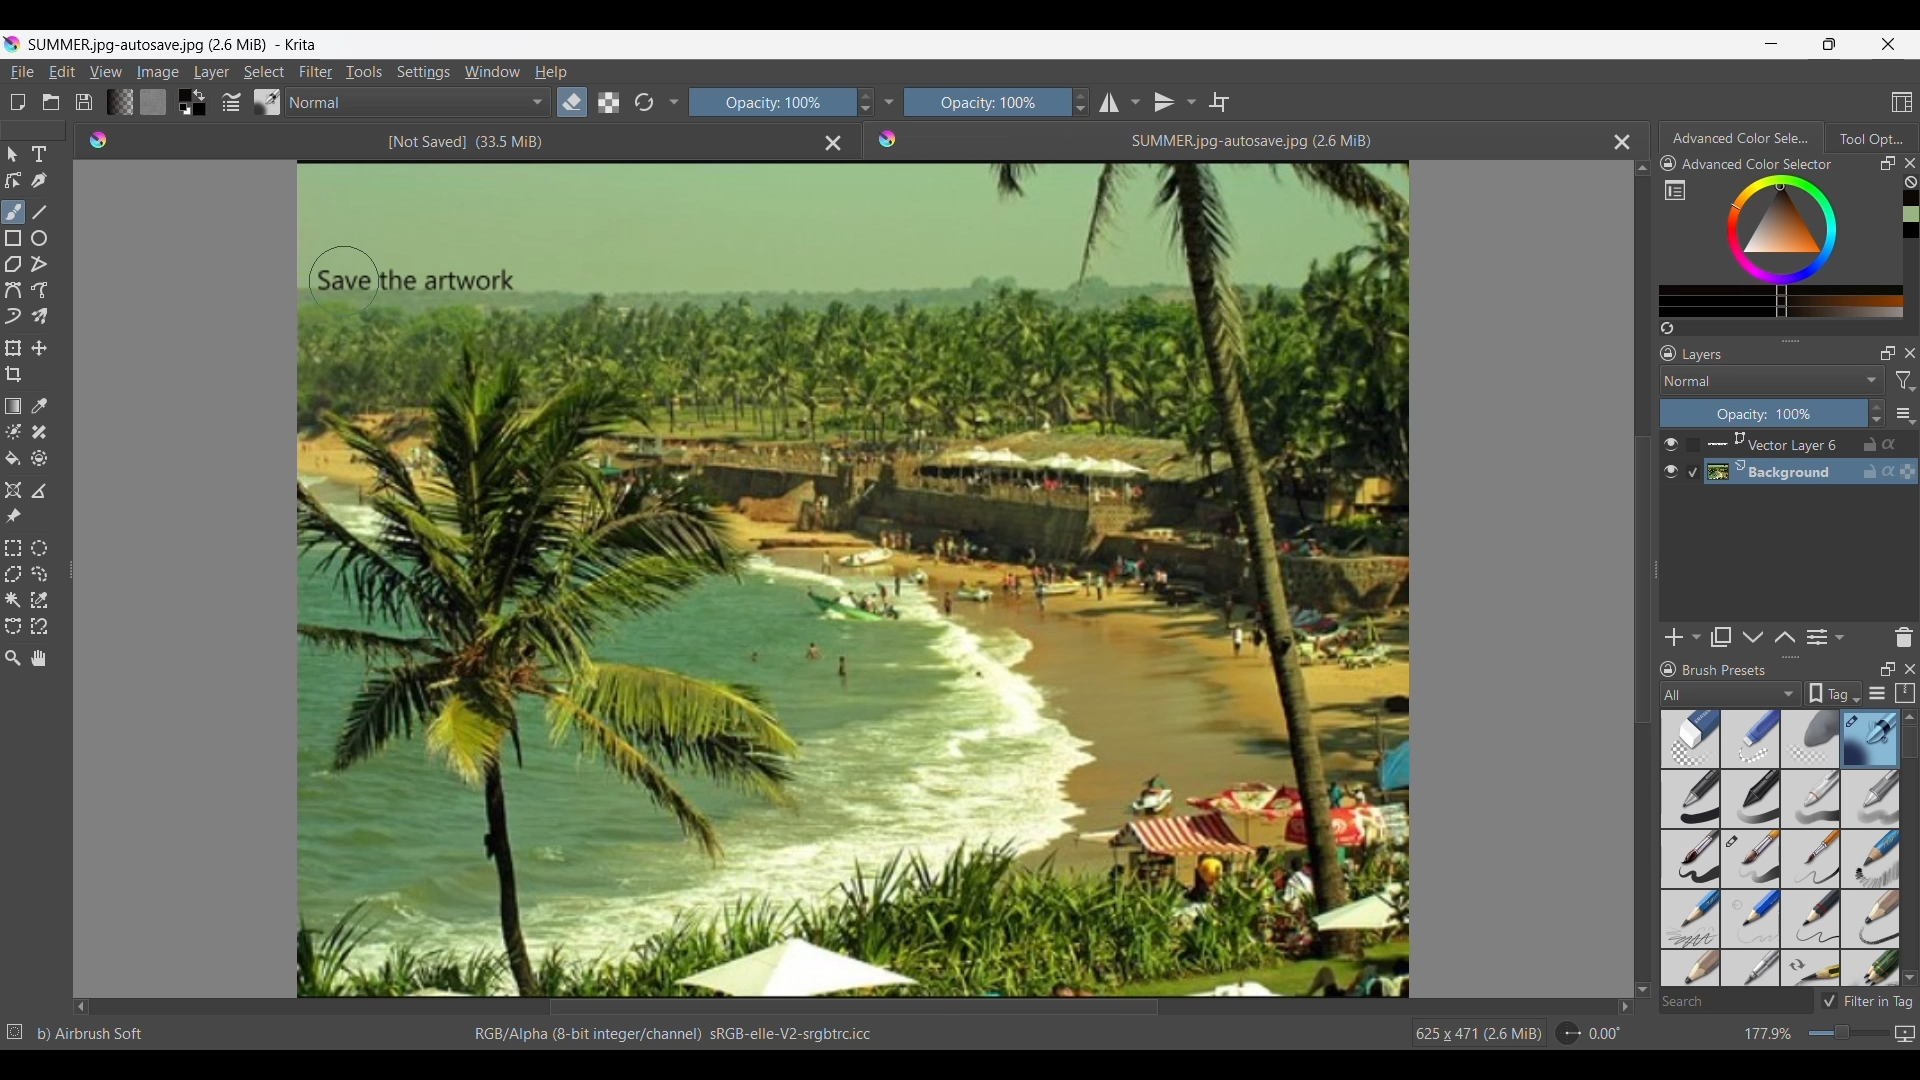 The image size is (1920, 1080). What do you see at coordinates (153, 102) in the screenshot?
I see `Fill patterns` at bounding box center [153, 102].